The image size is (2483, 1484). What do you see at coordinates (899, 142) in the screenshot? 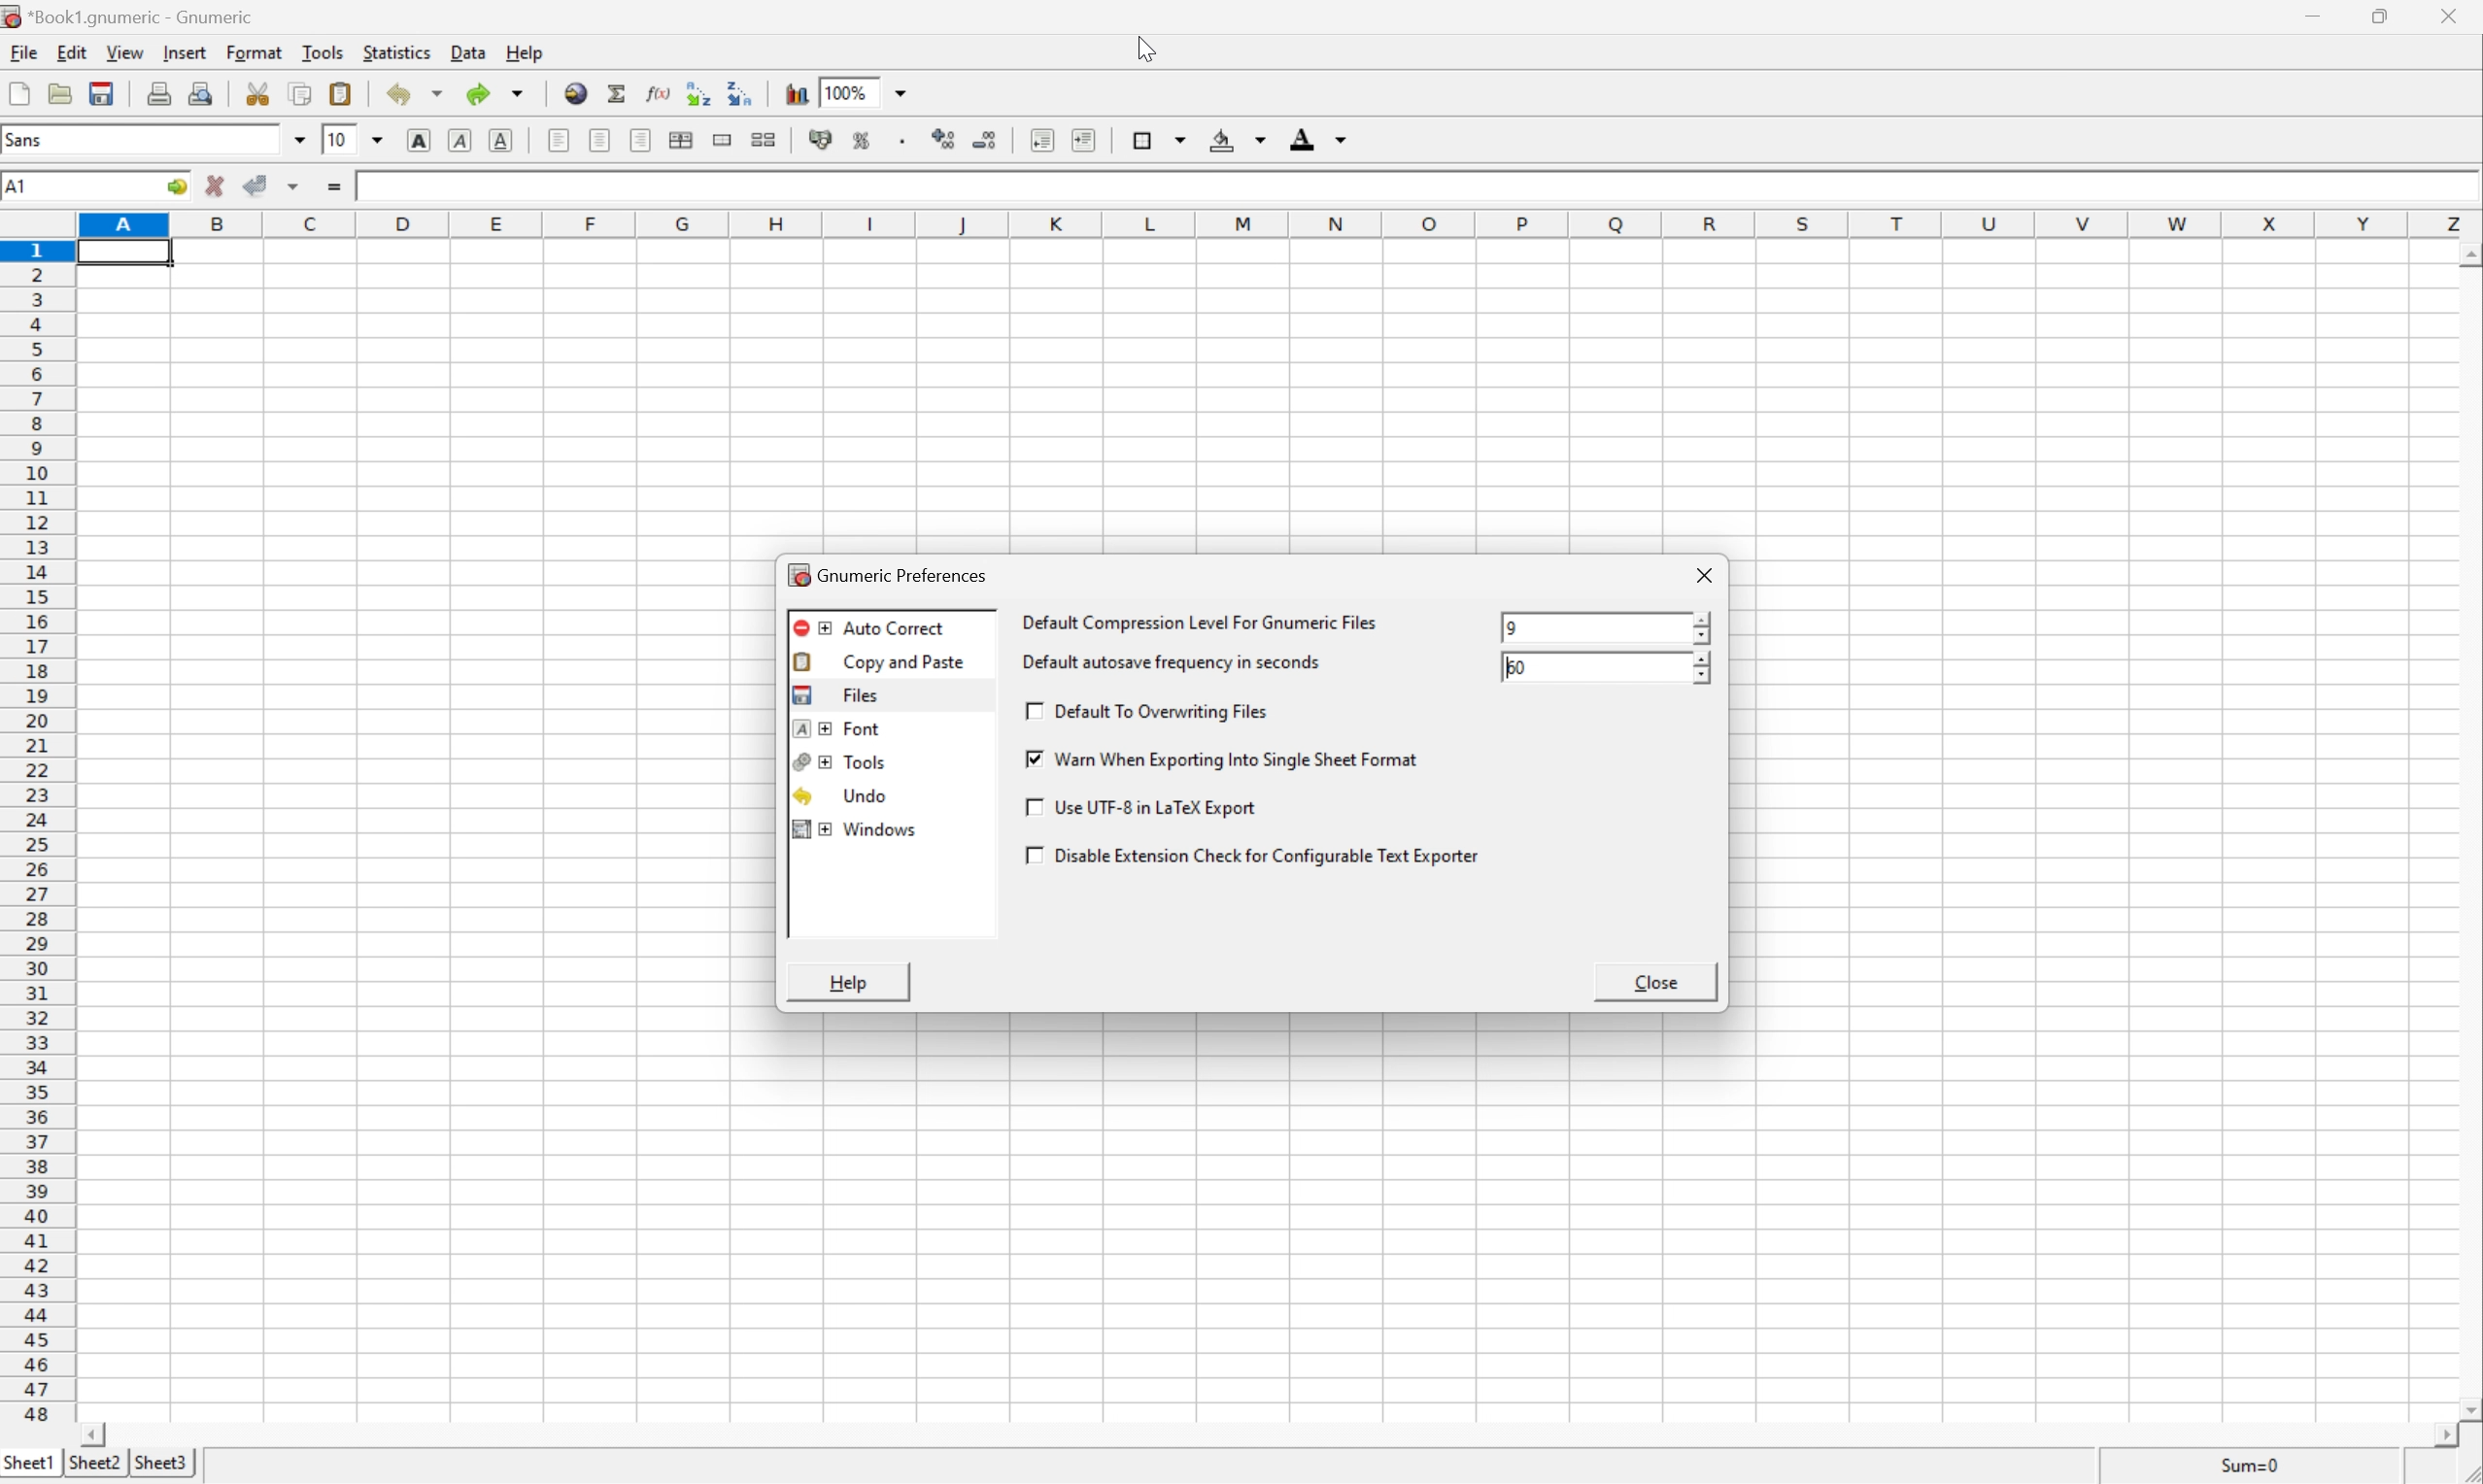
I see `Set the format of the selected cells to include a thousands separator` at bounding box center [899, 142].